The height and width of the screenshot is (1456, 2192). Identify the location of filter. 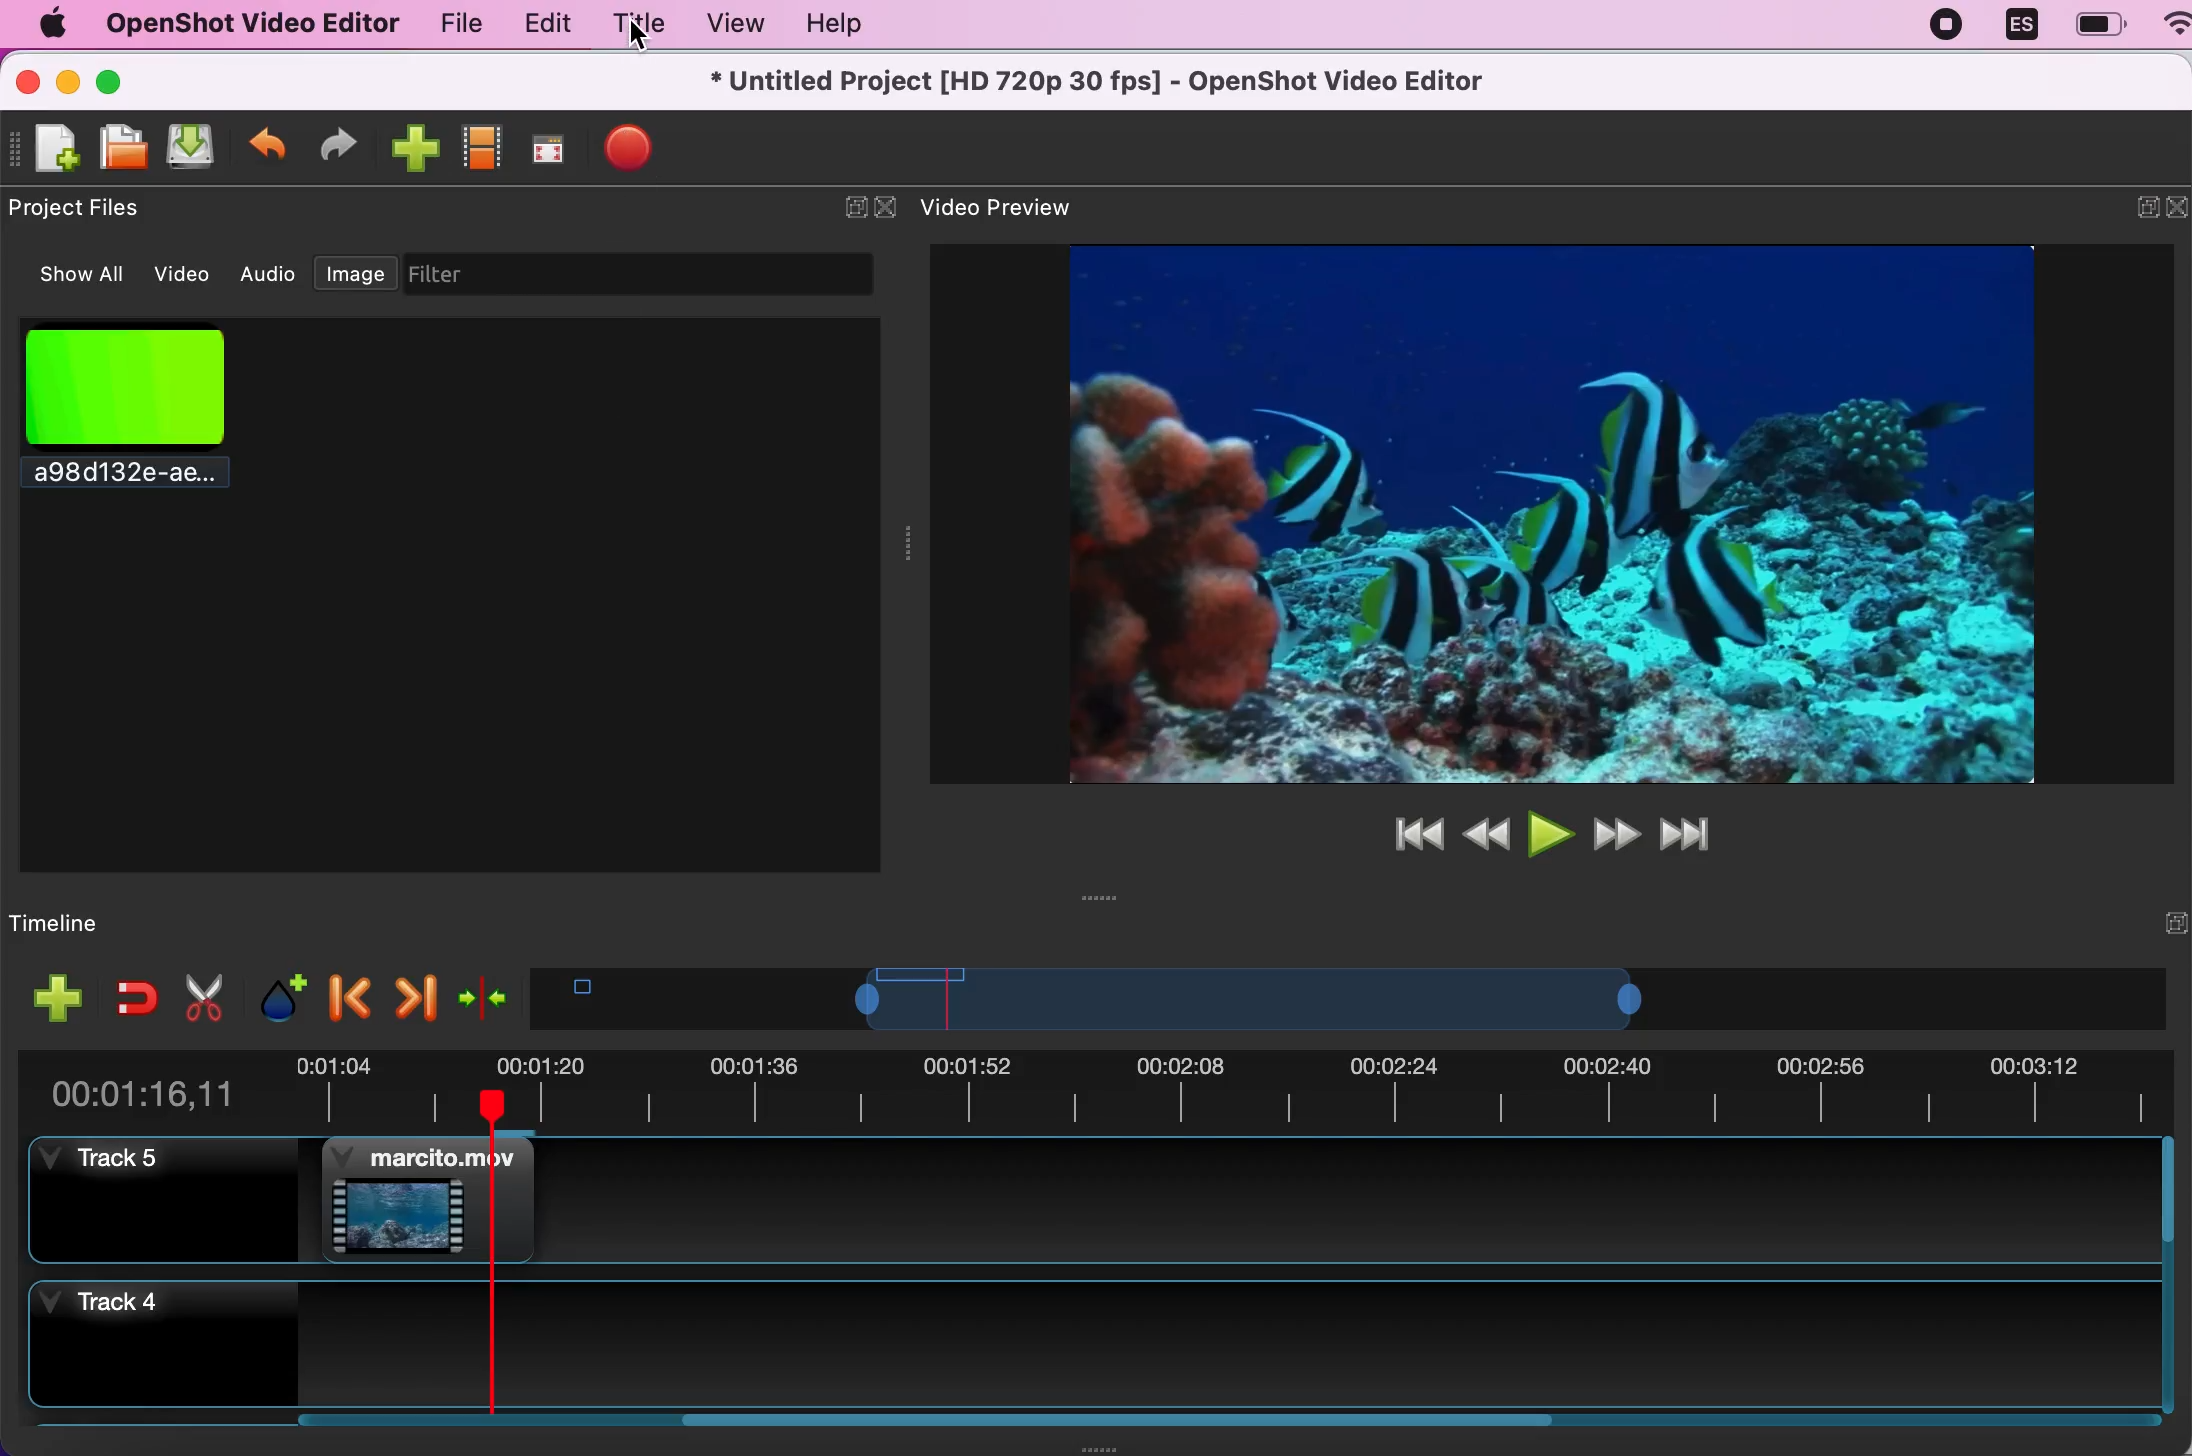
(656, 274).